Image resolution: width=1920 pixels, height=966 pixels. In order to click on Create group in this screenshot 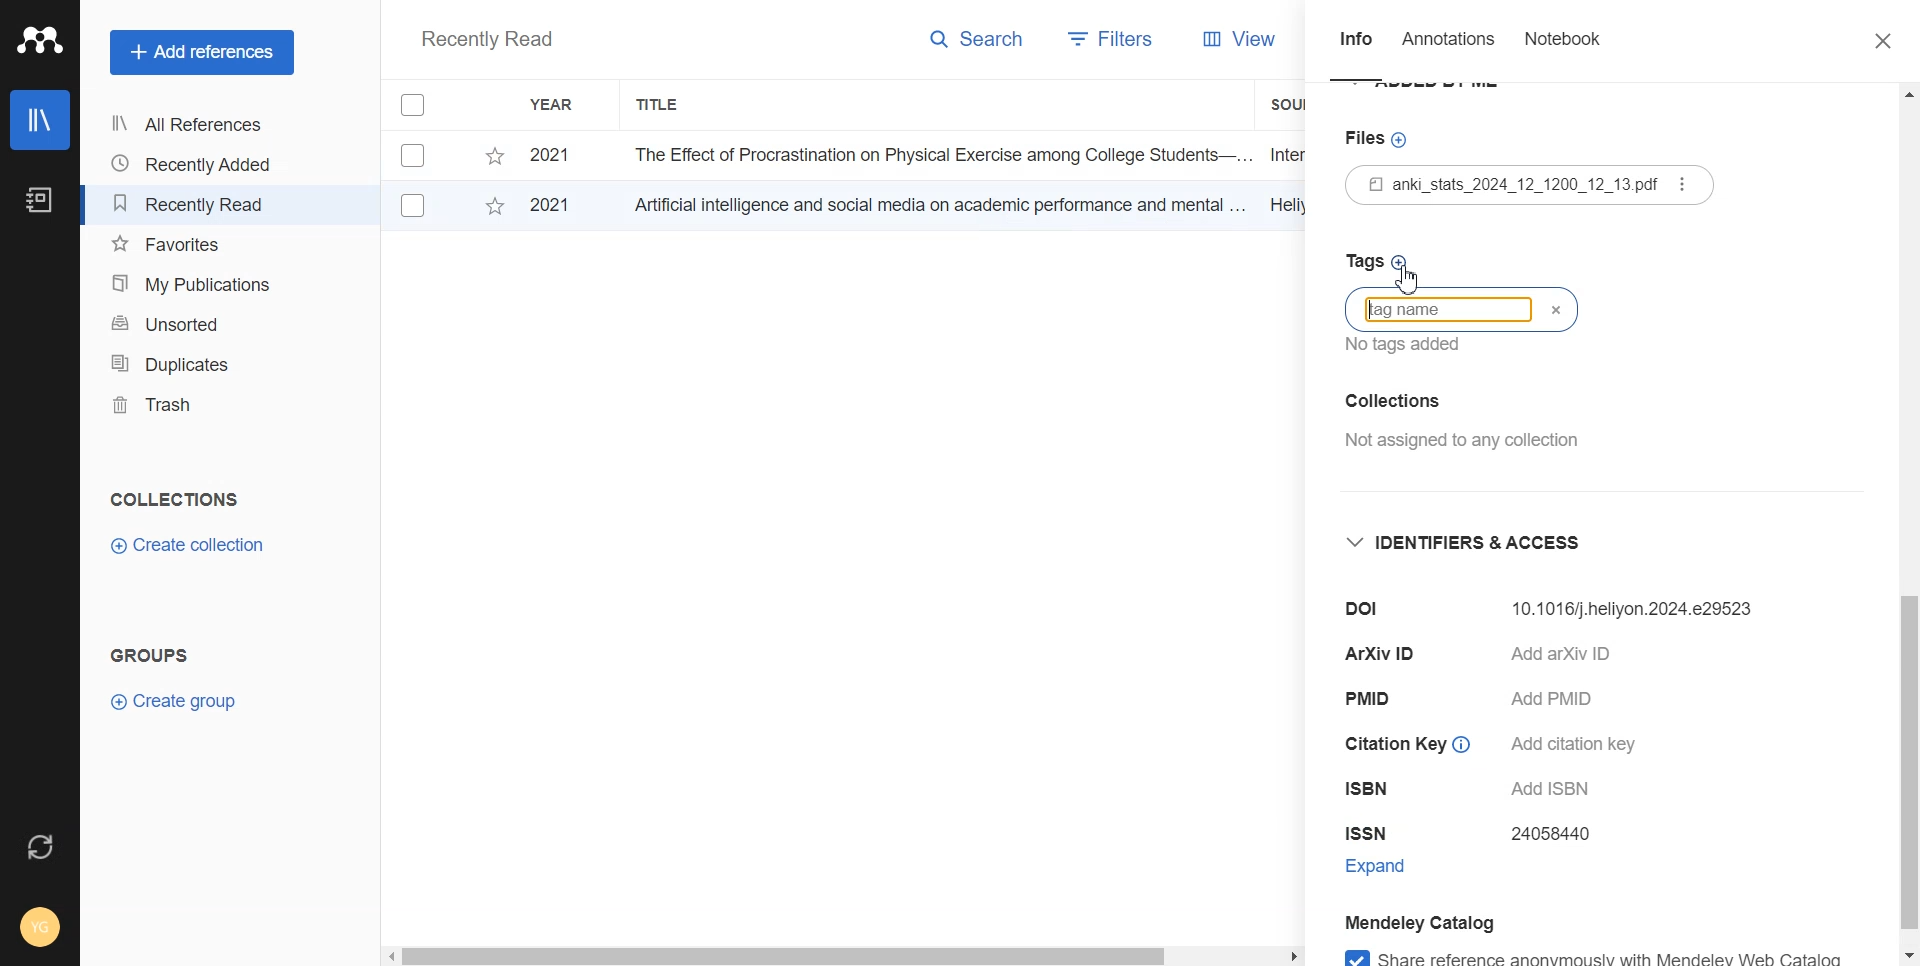, I will do `click(175, 699)`.